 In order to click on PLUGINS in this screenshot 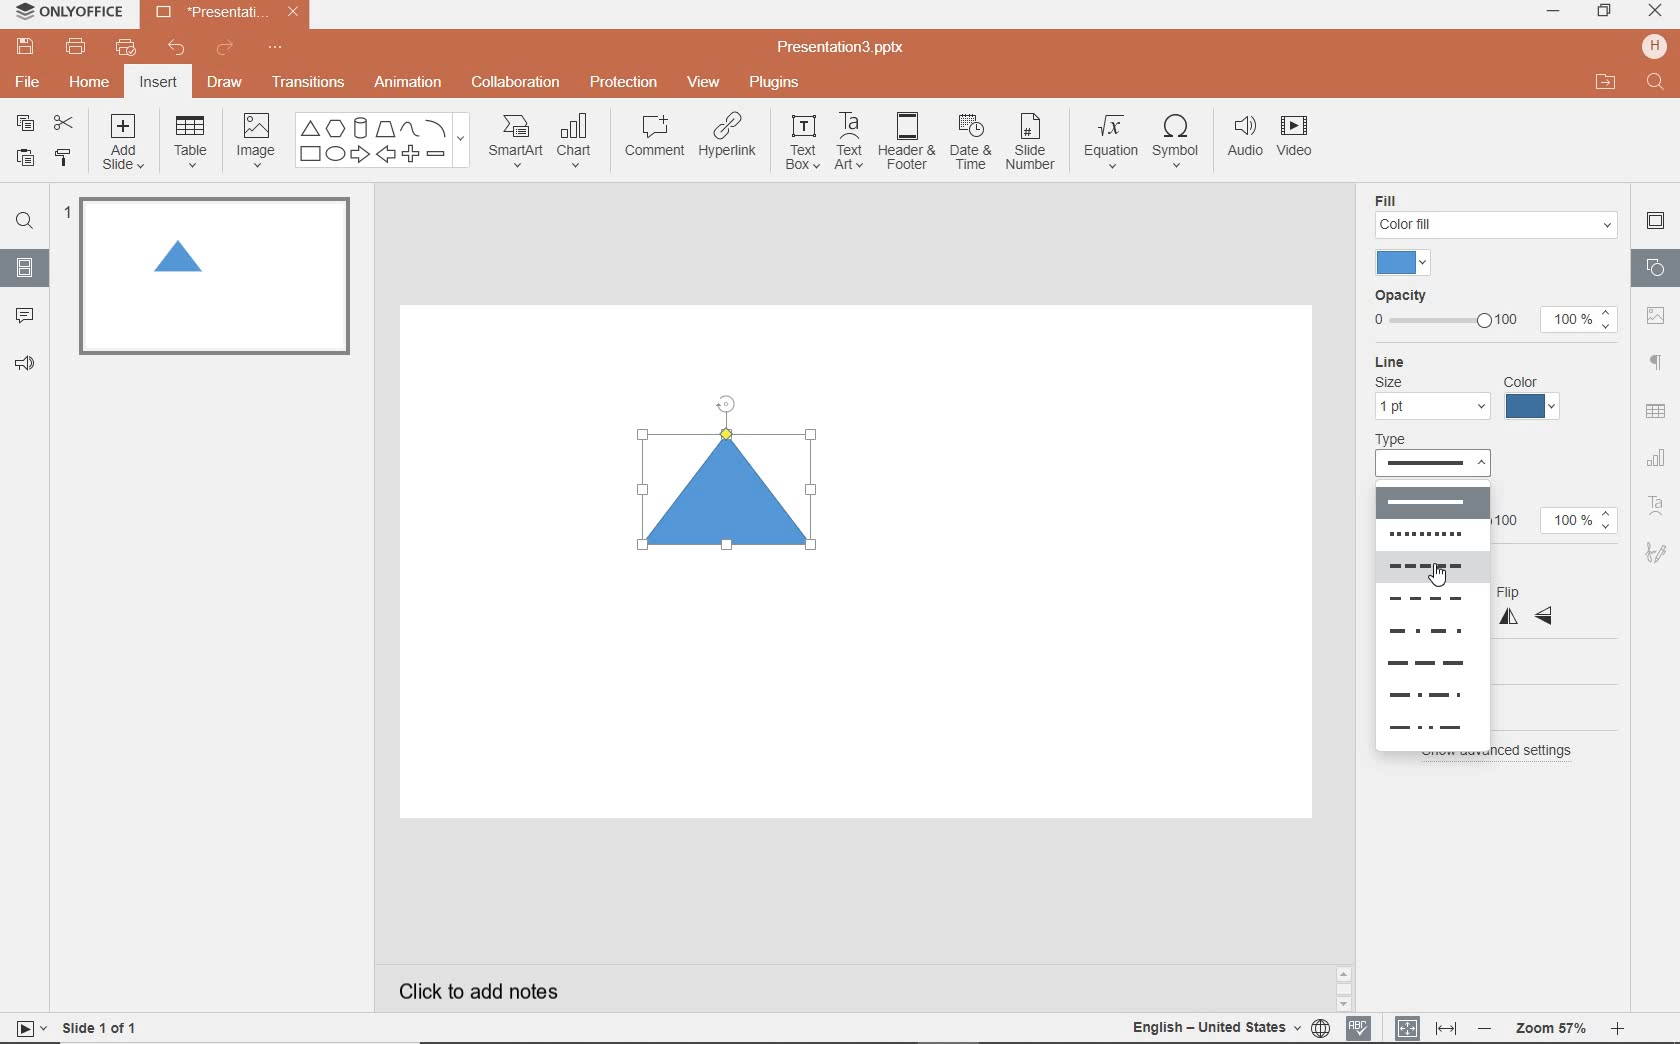, I will do `click(777, 81)`.